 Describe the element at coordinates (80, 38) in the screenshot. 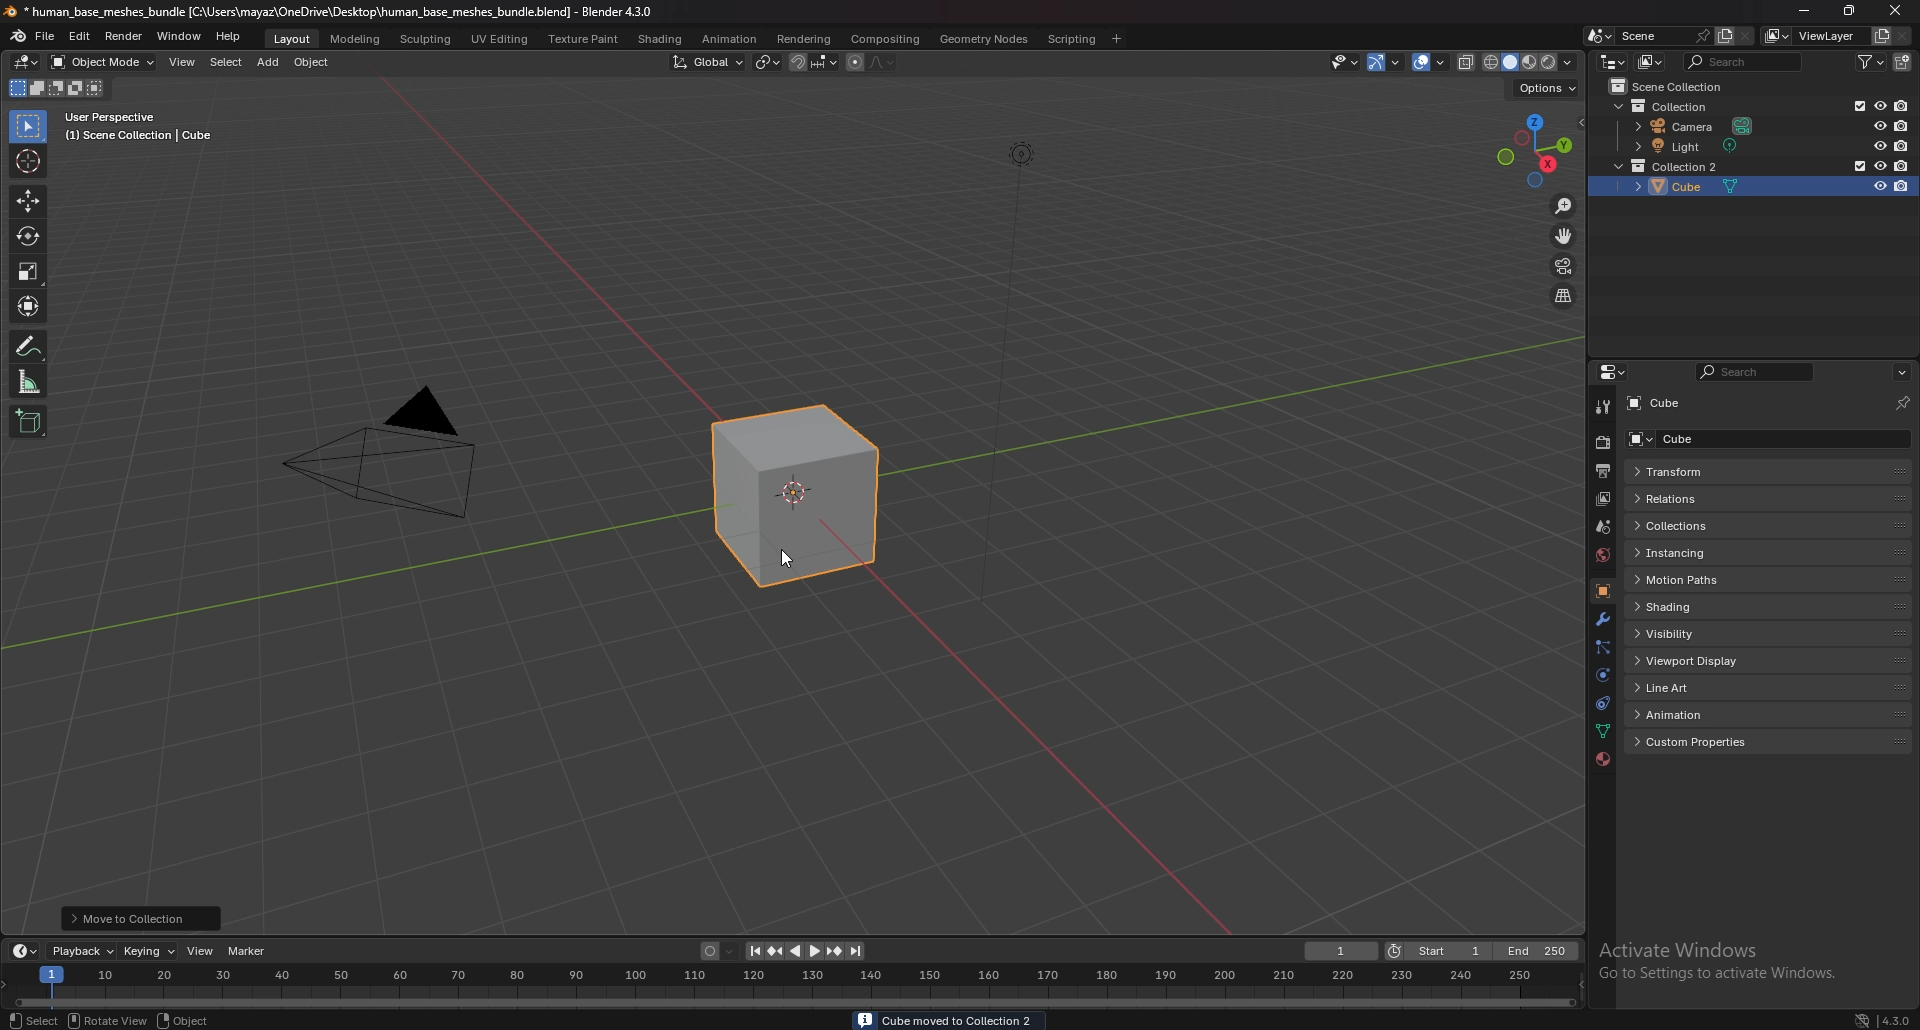

I see `edit` at that location.